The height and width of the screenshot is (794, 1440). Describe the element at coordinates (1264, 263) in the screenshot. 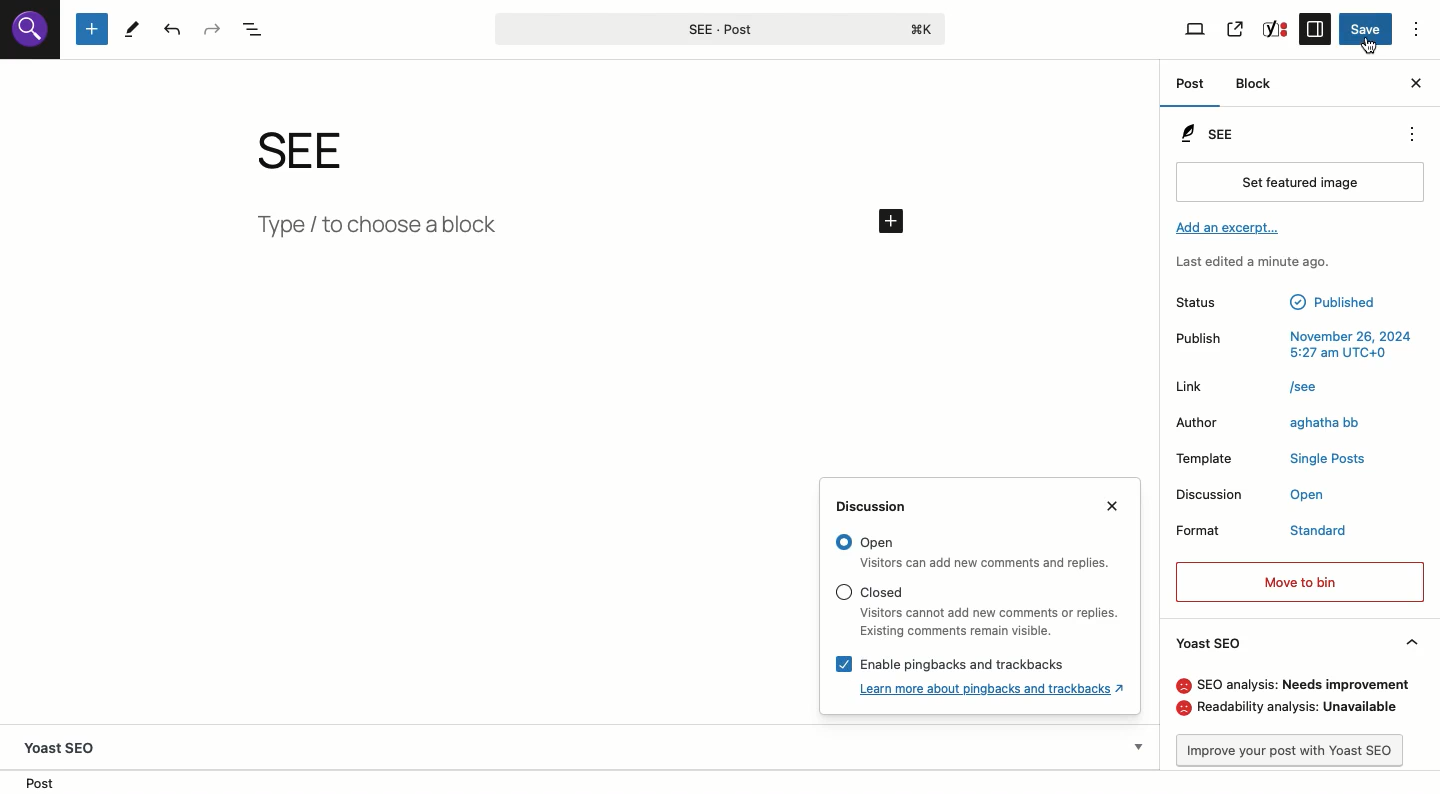

I see `Last edited` at that location.